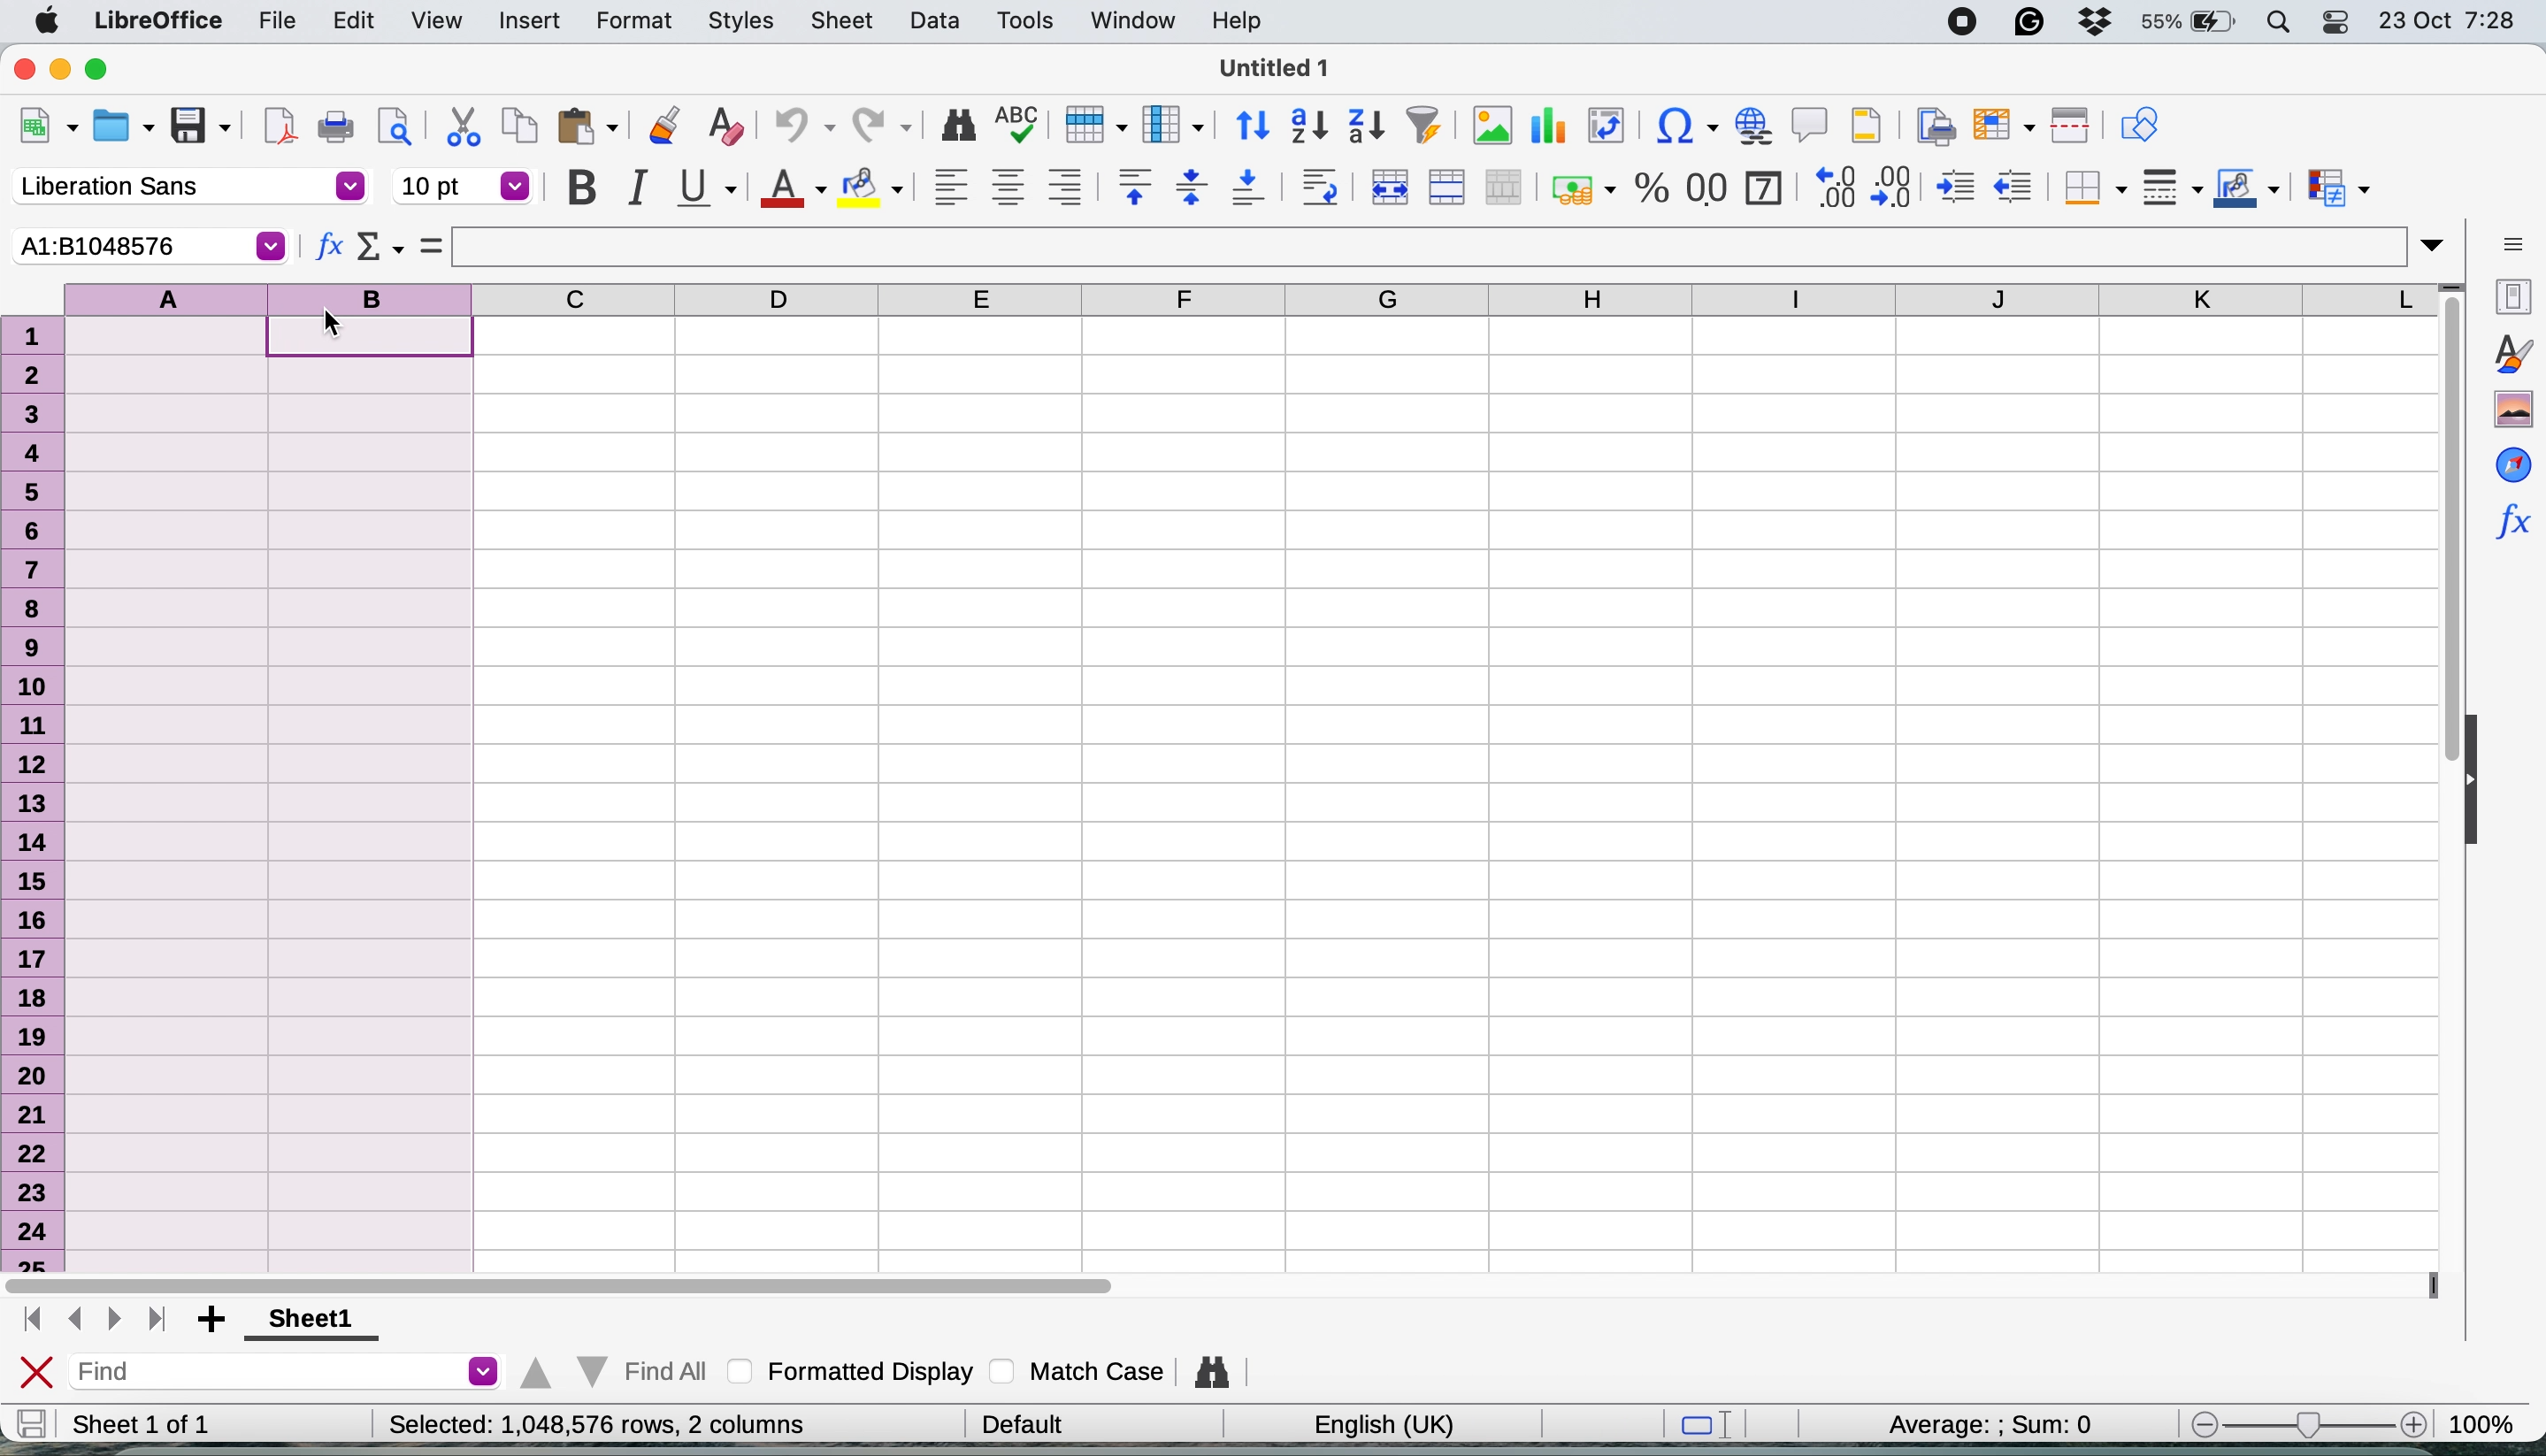  What do you see at coordinates (2073, 126) in the screenshot?
I see `split window` at bounding box center [2073, 126].